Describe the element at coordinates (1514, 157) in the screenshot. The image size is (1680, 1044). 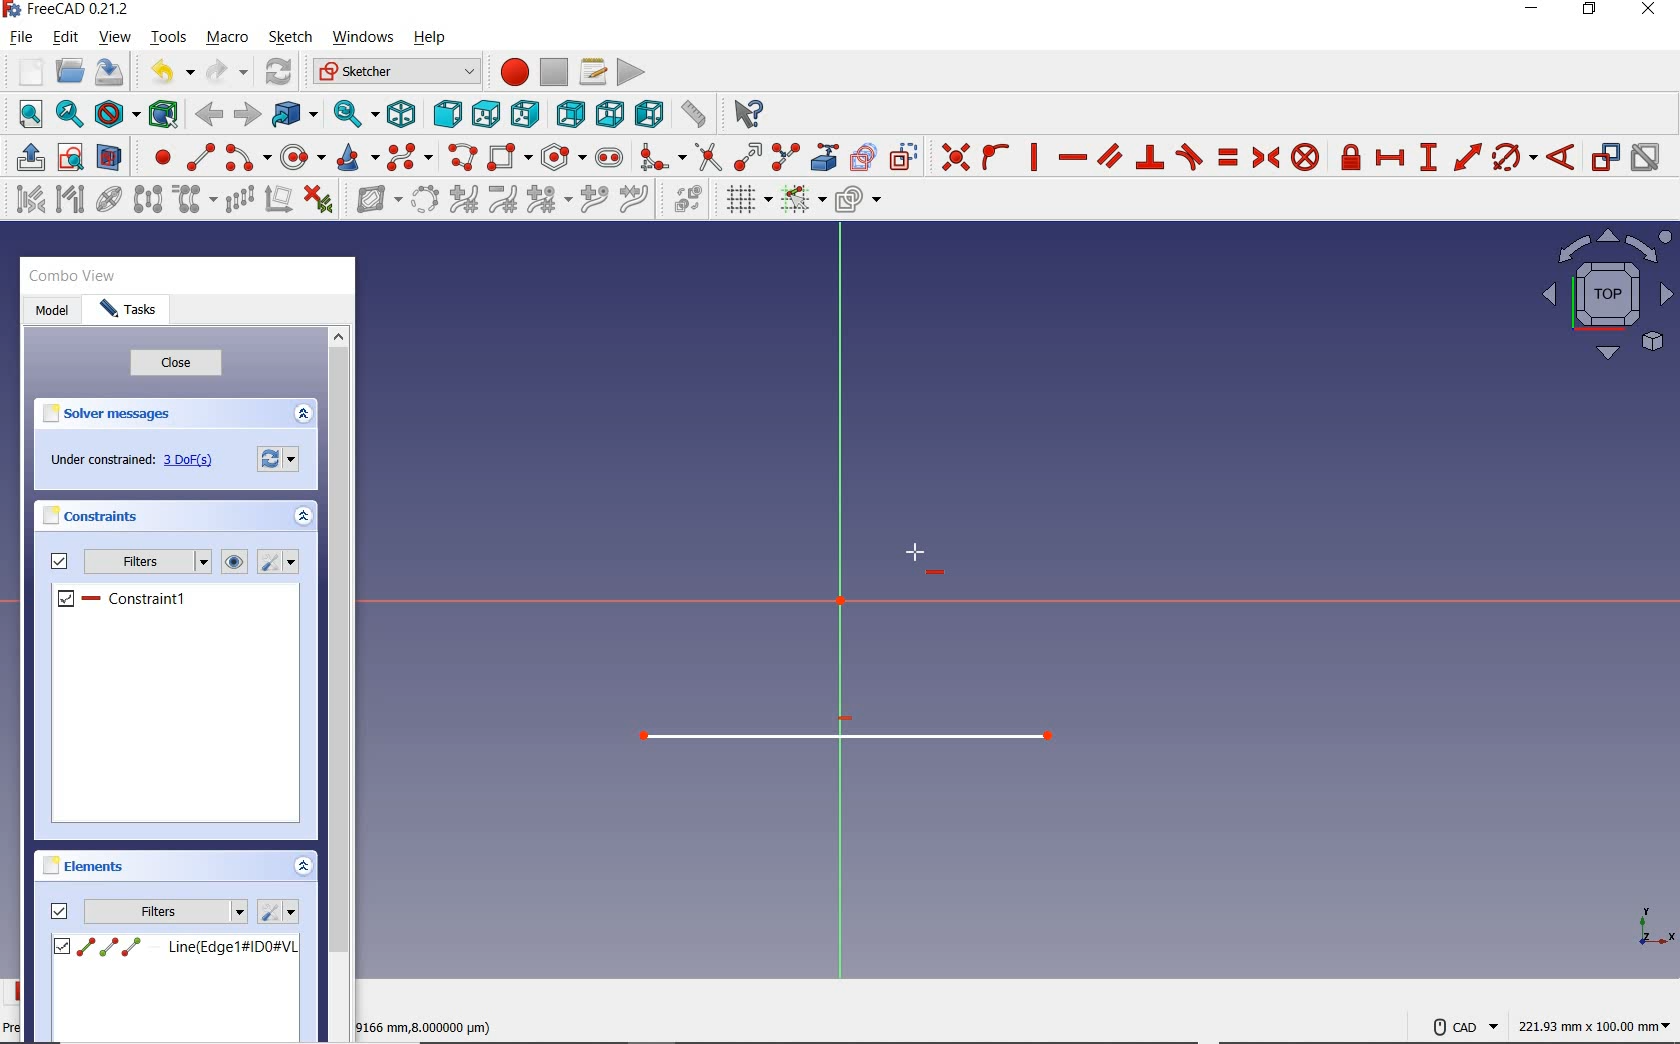
I see `CONSTRAIN ARC/CIRCLE` at that location.